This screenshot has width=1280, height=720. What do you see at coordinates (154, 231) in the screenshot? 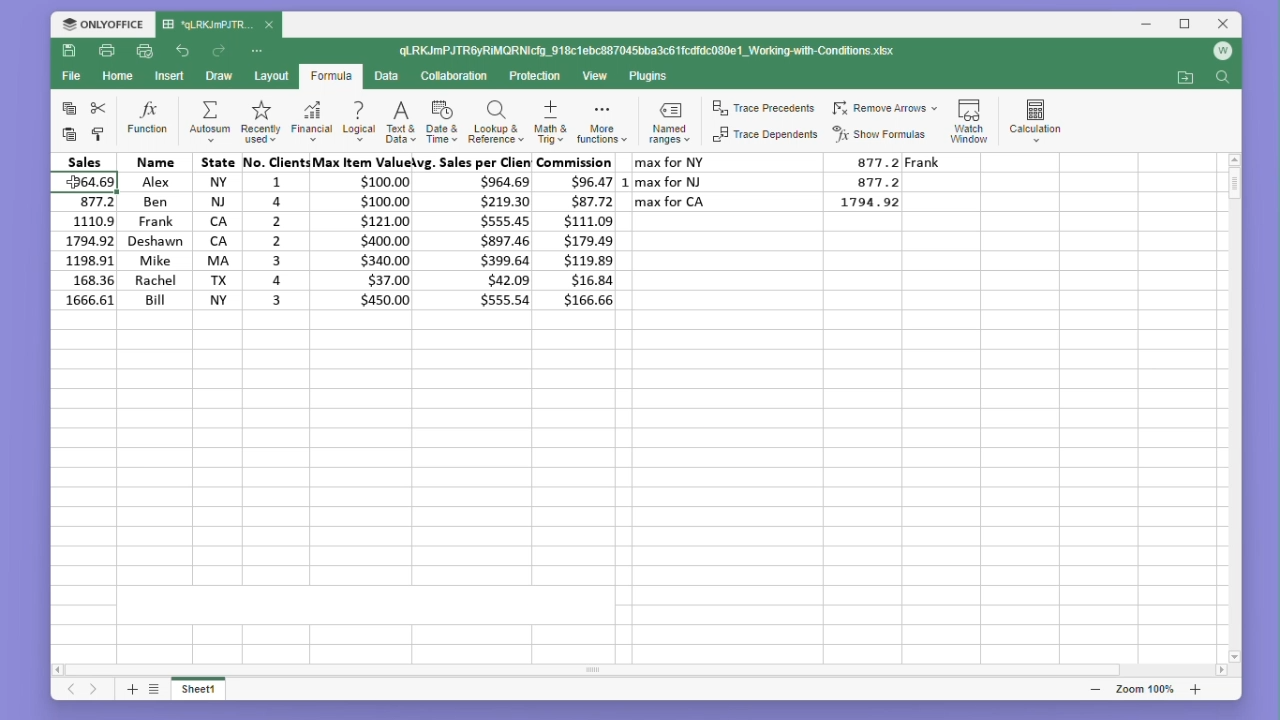
I see `Name Alex Ben Frank deshavn Mike Rache Bill` at bounding box center [154, 231].